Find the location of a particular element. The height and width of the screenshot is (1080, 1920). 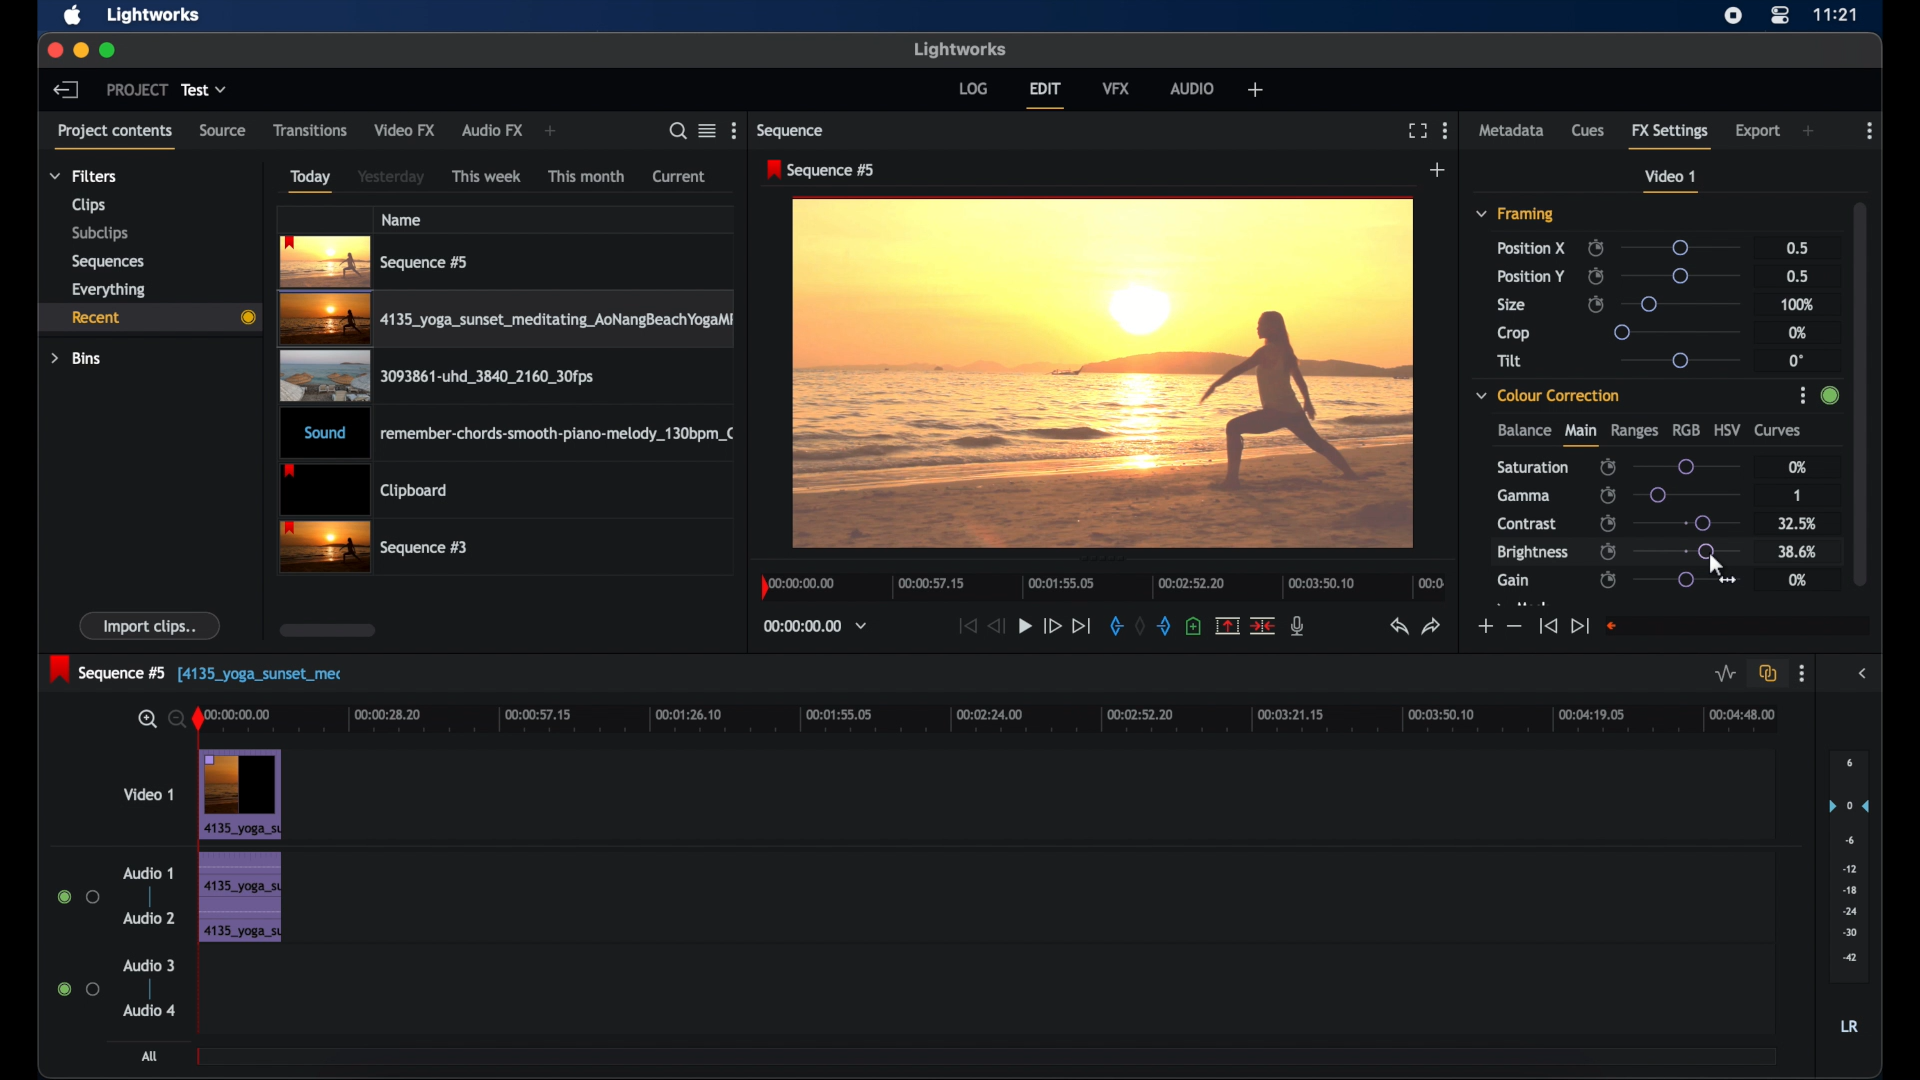

time is located at coordinates (1836, 14).